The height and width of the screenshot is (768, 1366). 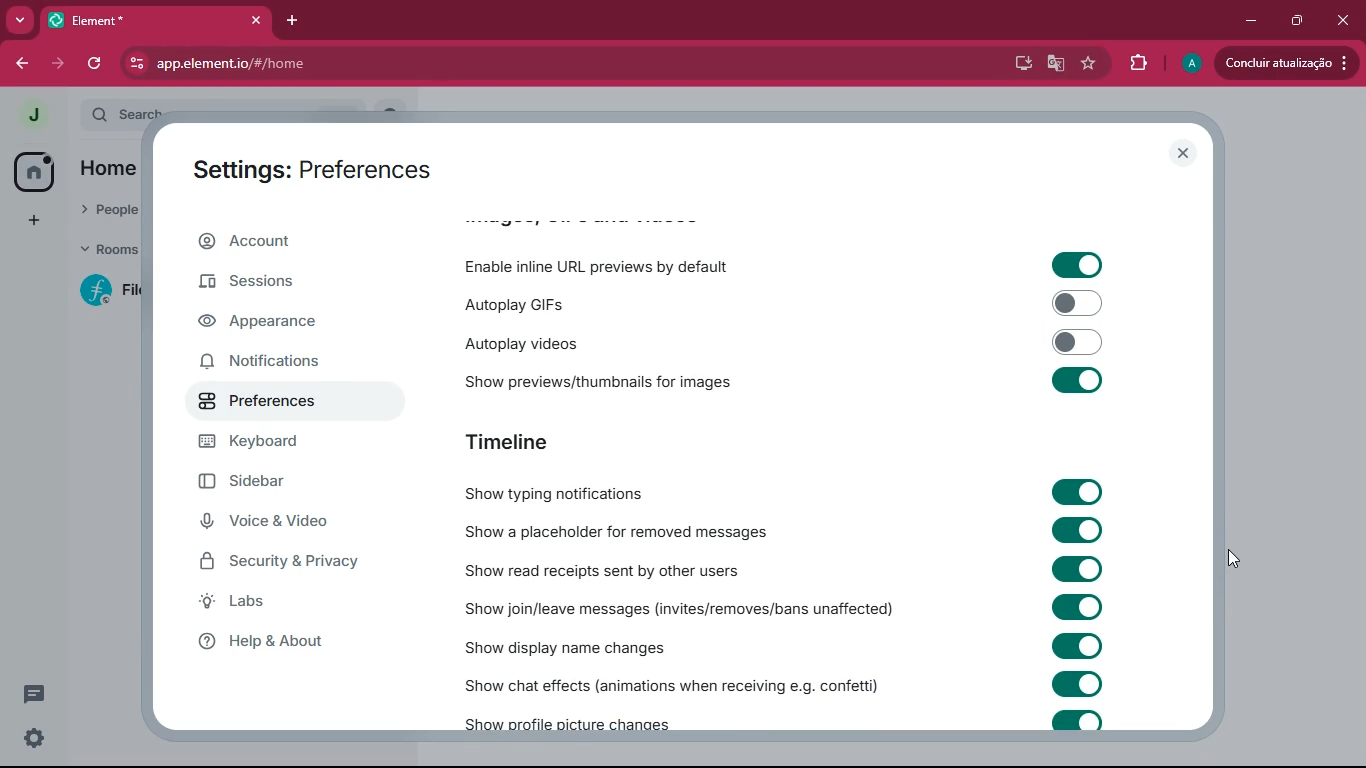 I want to click on app.element.io/#/home, so click(x=390, y=64).